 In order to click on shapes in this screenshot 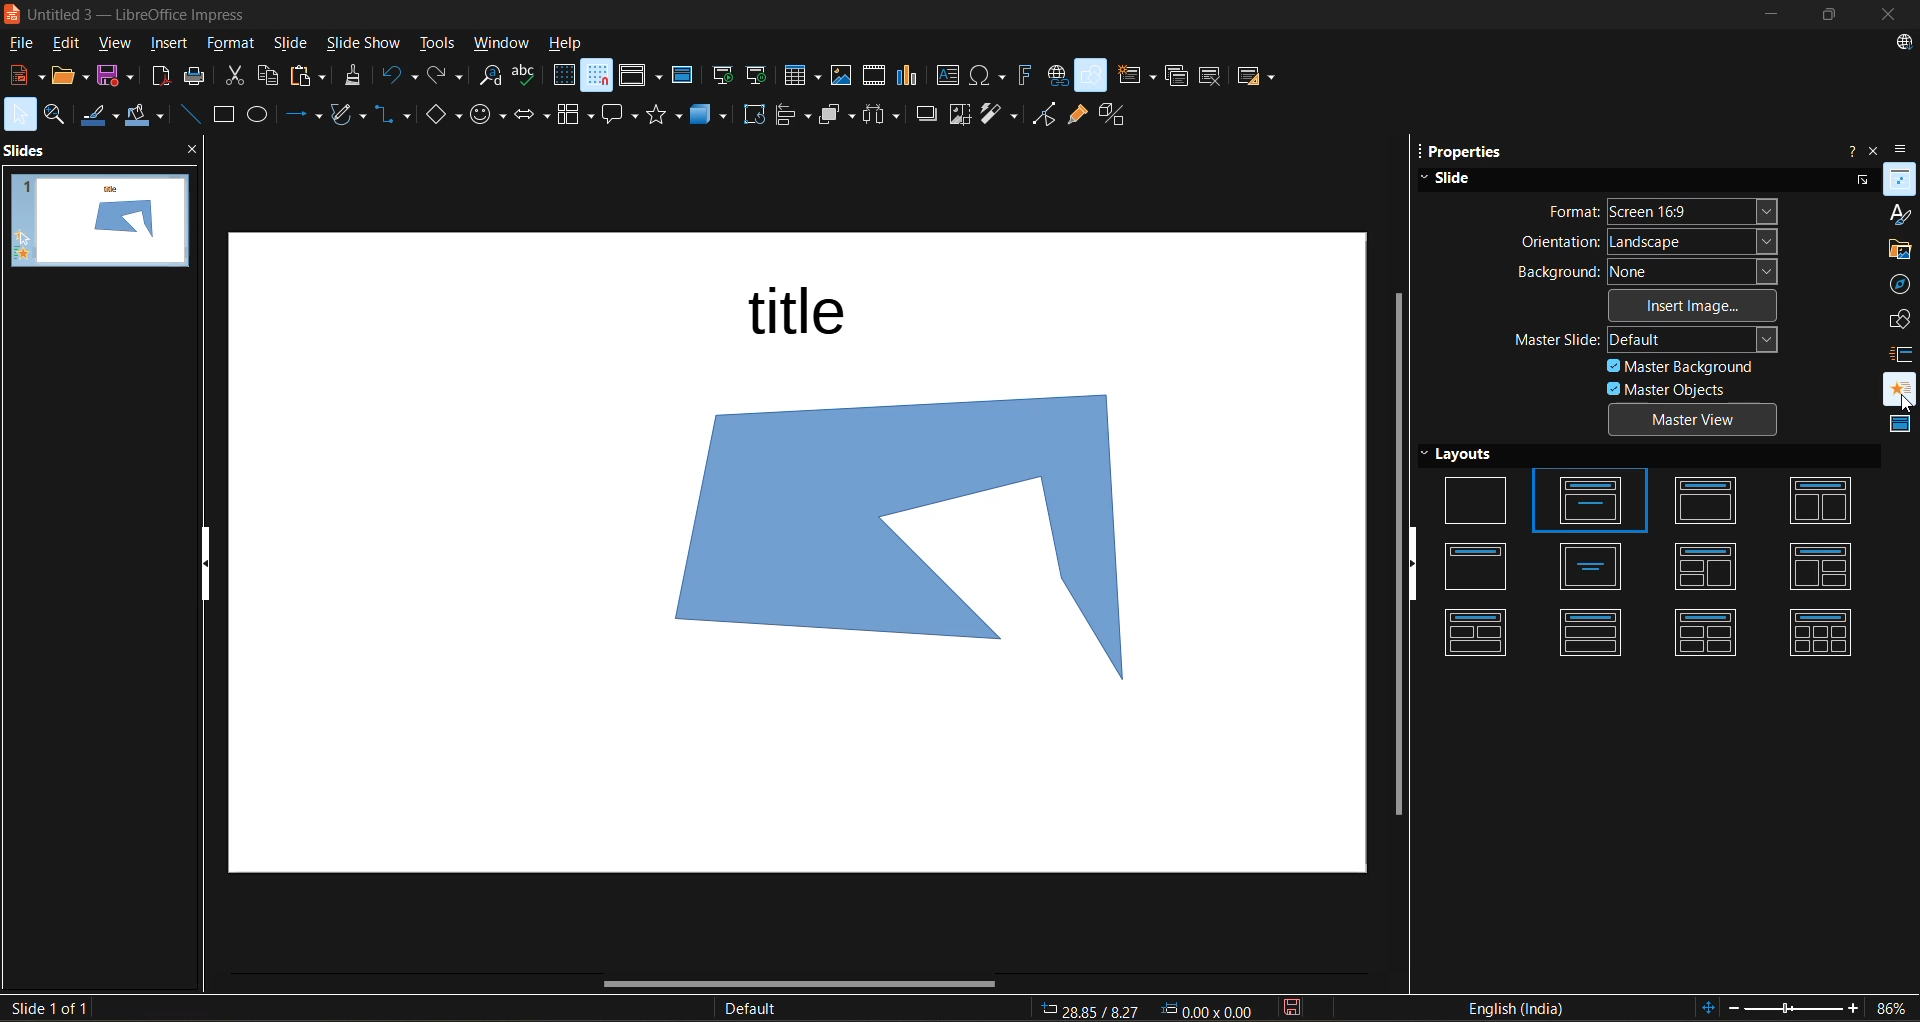, I will do `click(1897, 316)`.